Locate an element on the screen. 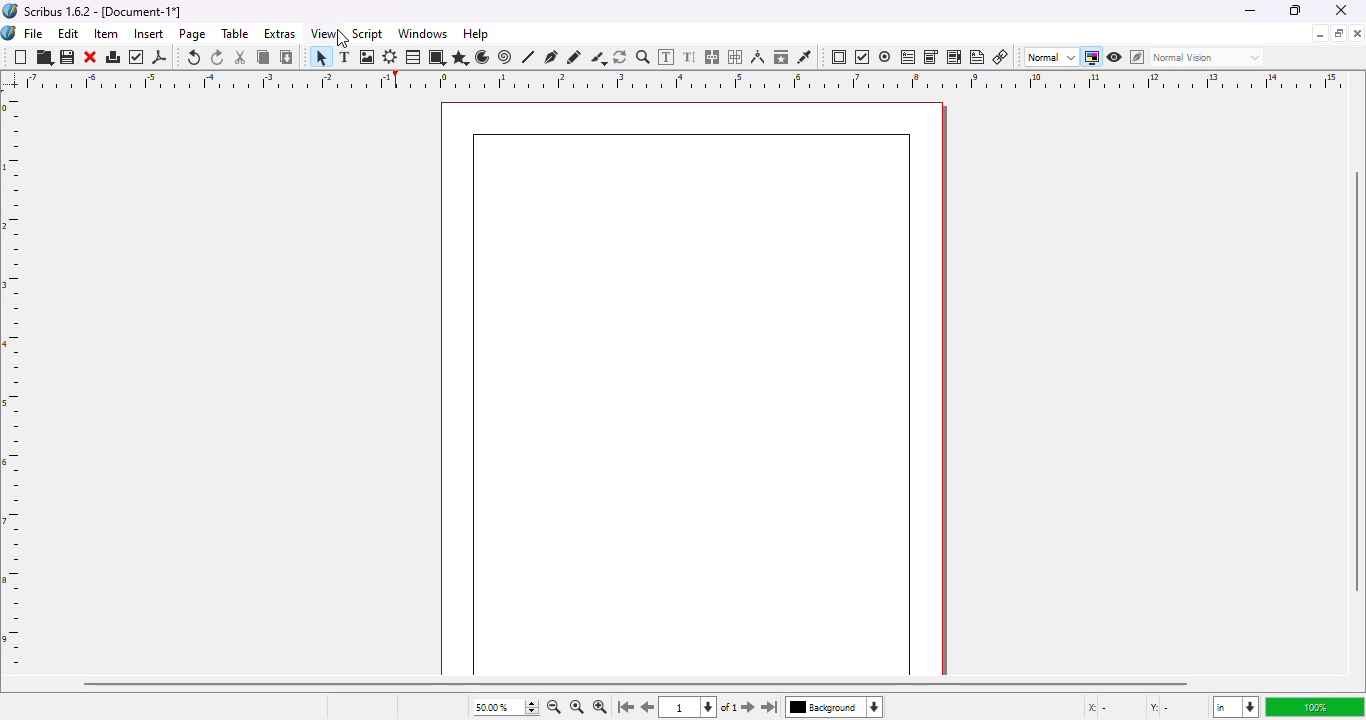 The width and height of the screenshot is (1366, 720). edit contents in frame is located at coordinates (667, 56).